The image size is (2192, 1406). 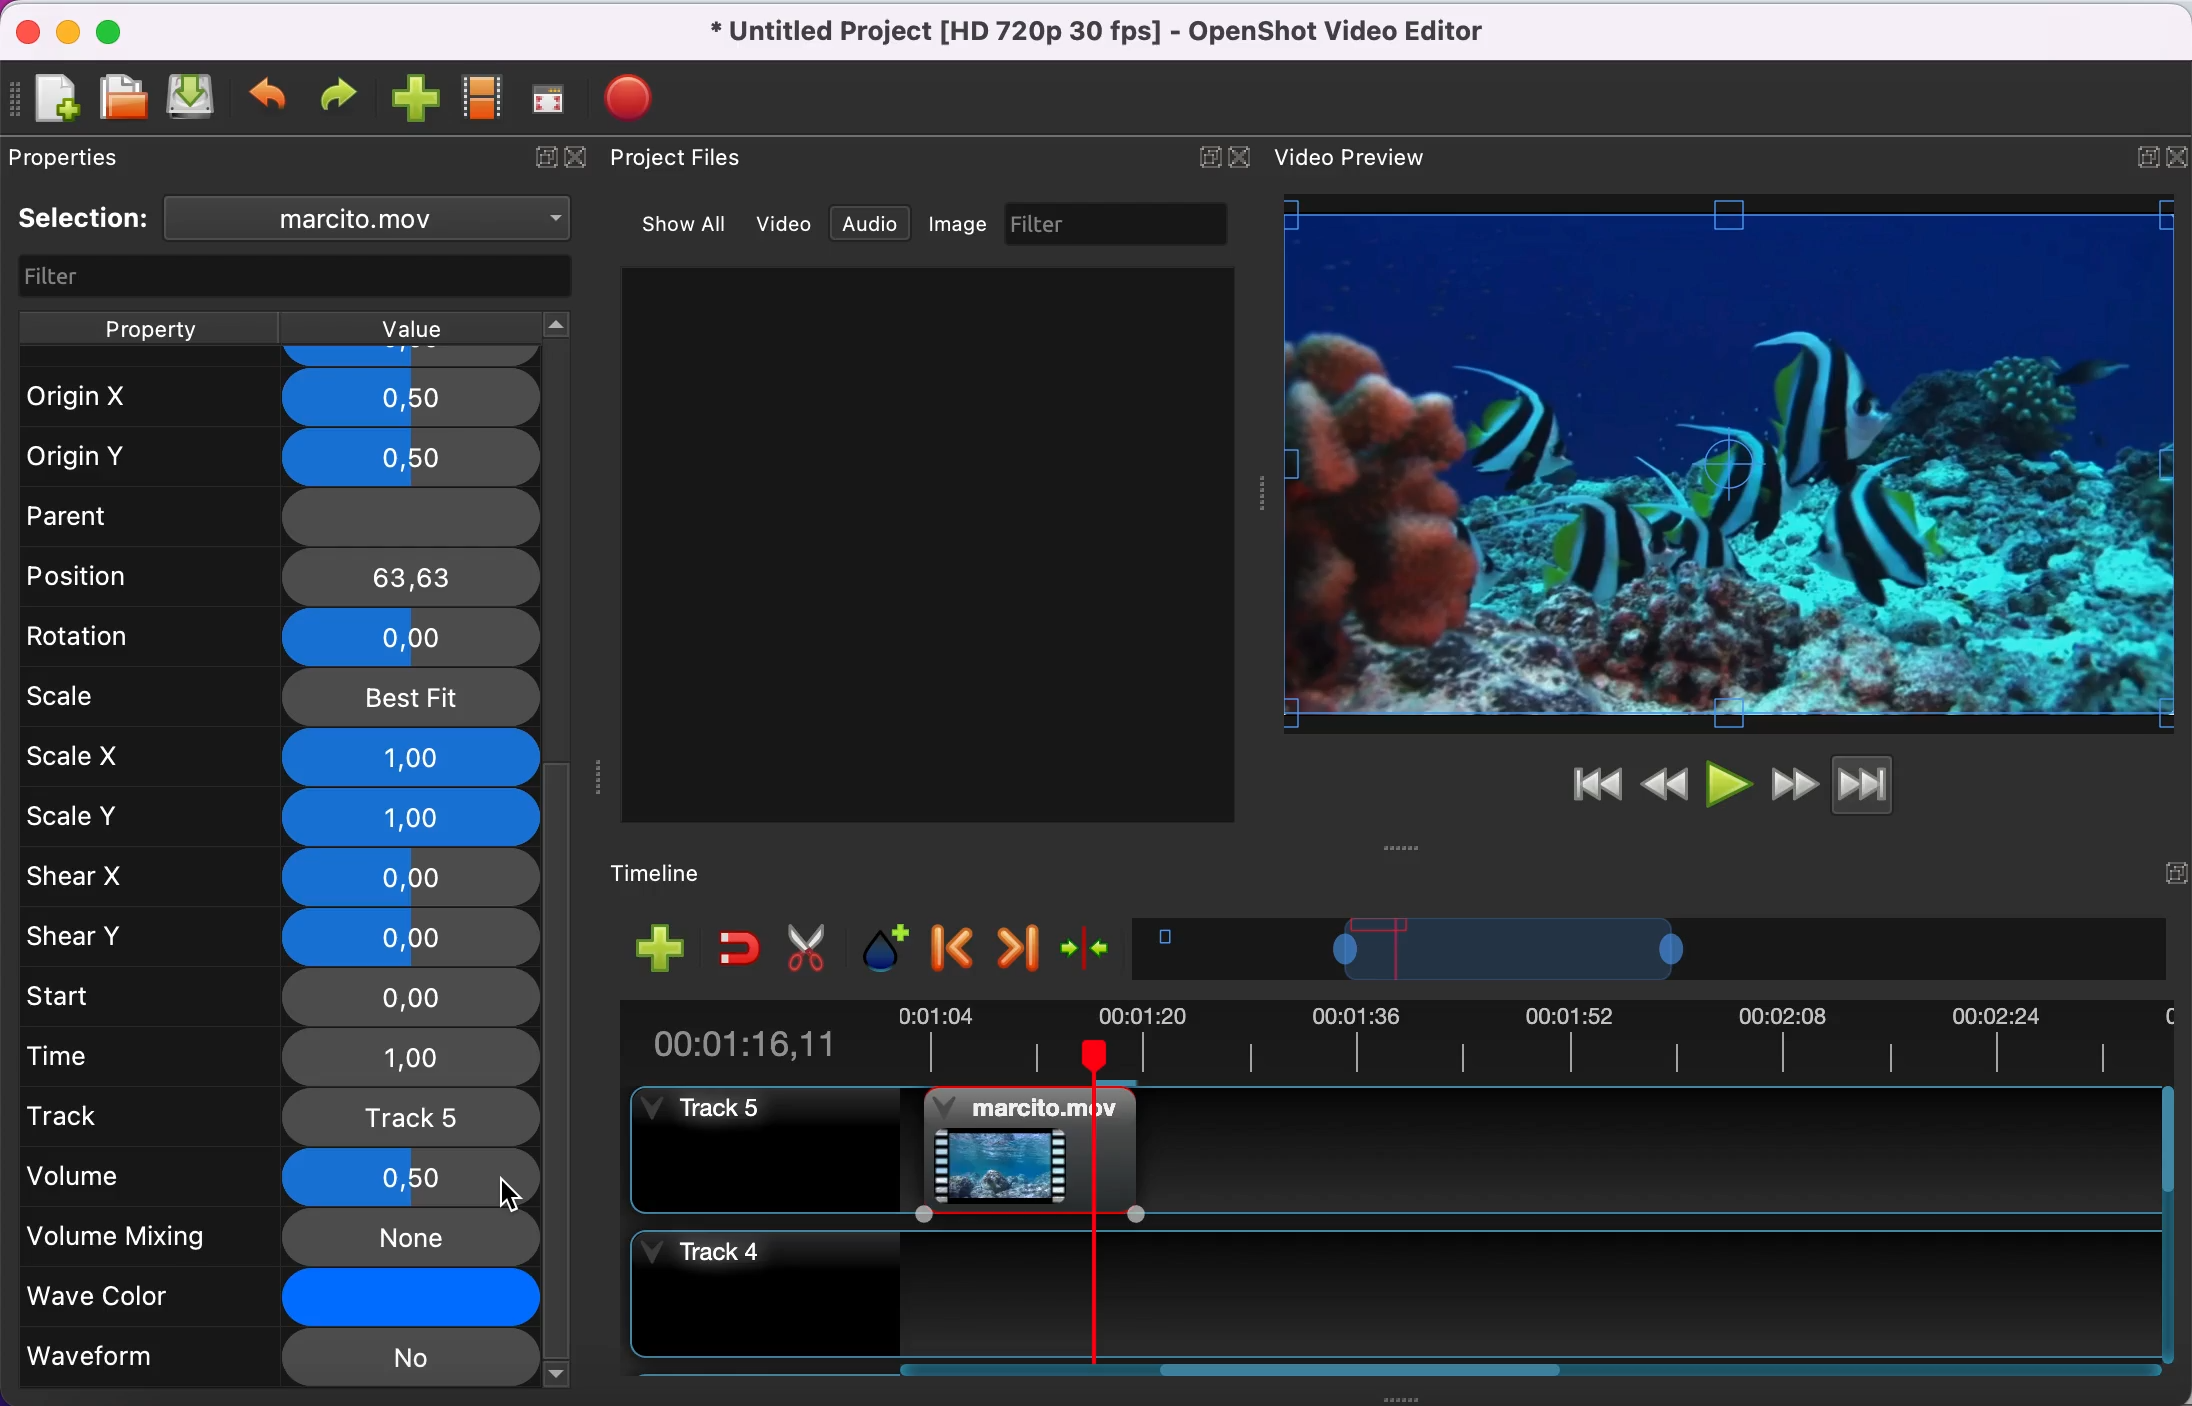 What do you see at coordinates (56, 97) in the screenshot?
I see `new file` at bounding box center [56, 97].